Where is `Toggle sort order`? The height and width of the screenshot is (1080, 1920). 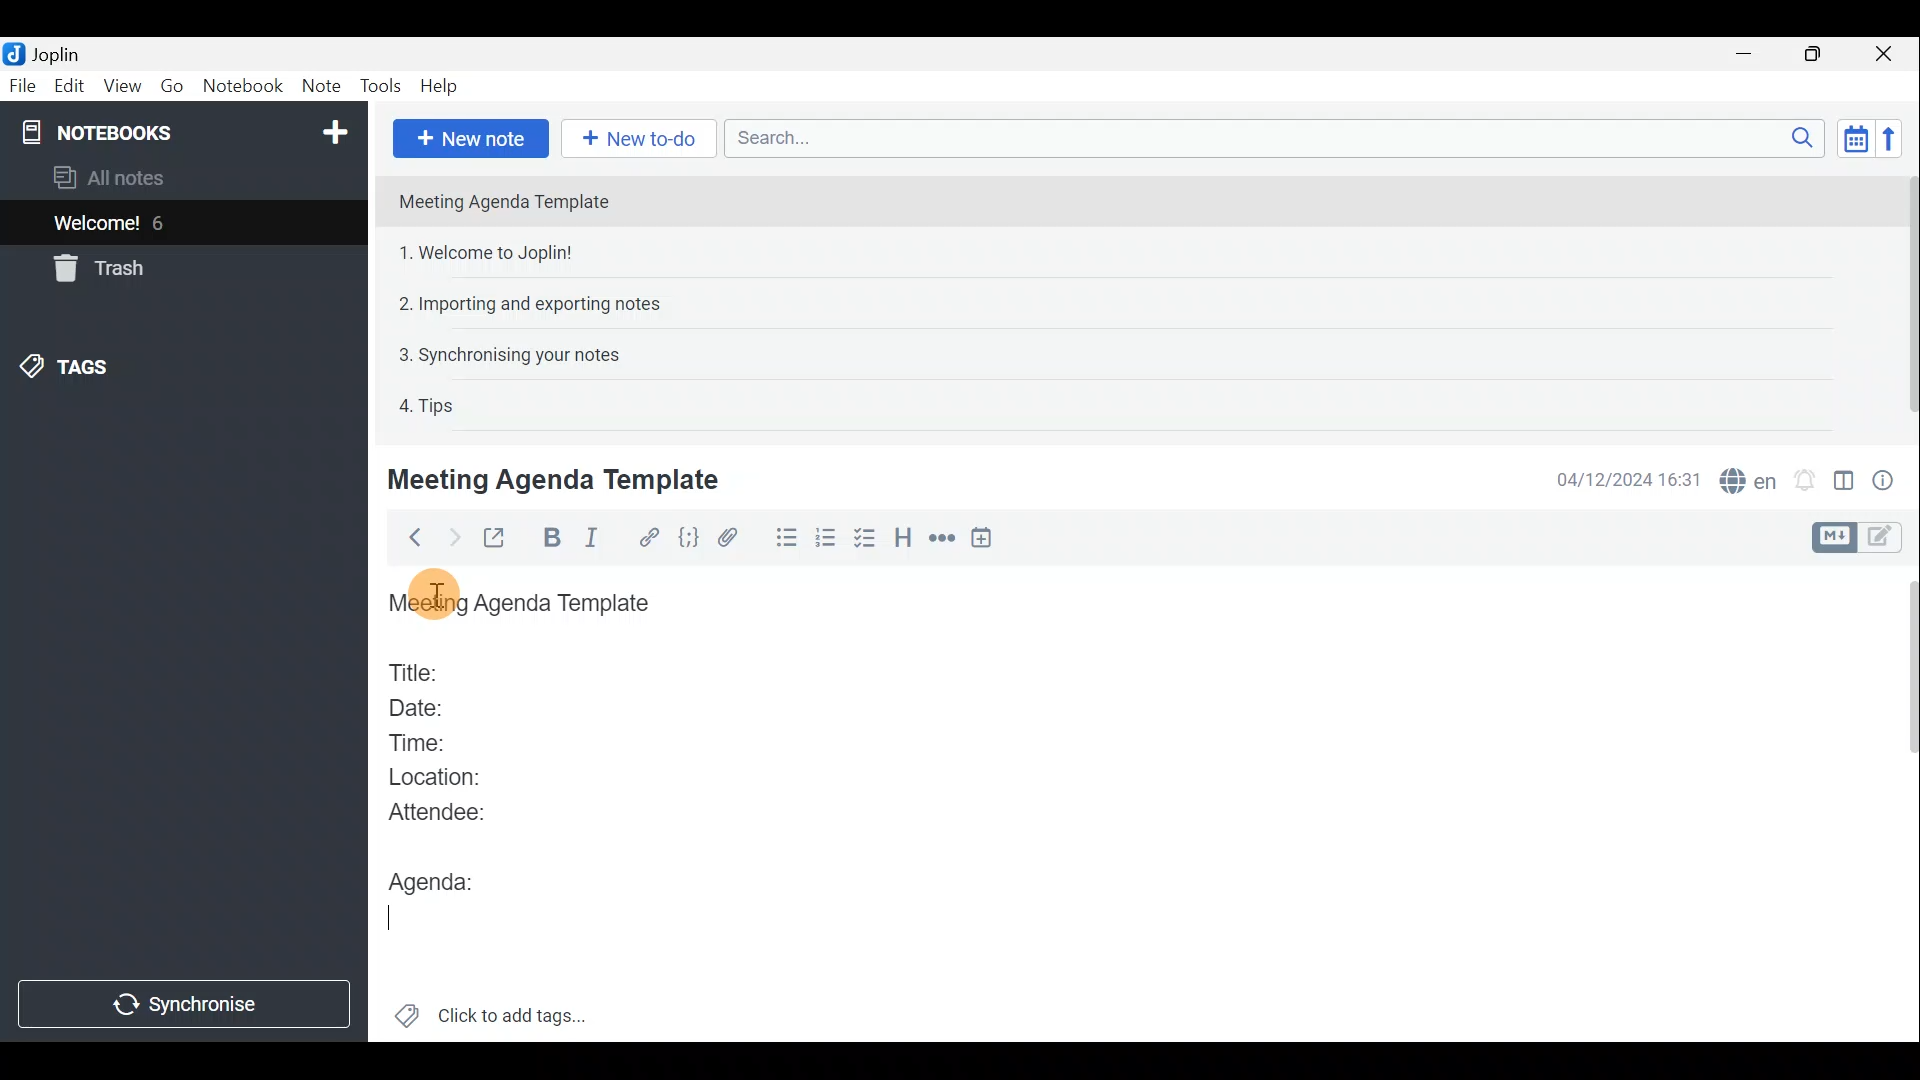 Toggle sort order is located at coordinates (1852, 136).